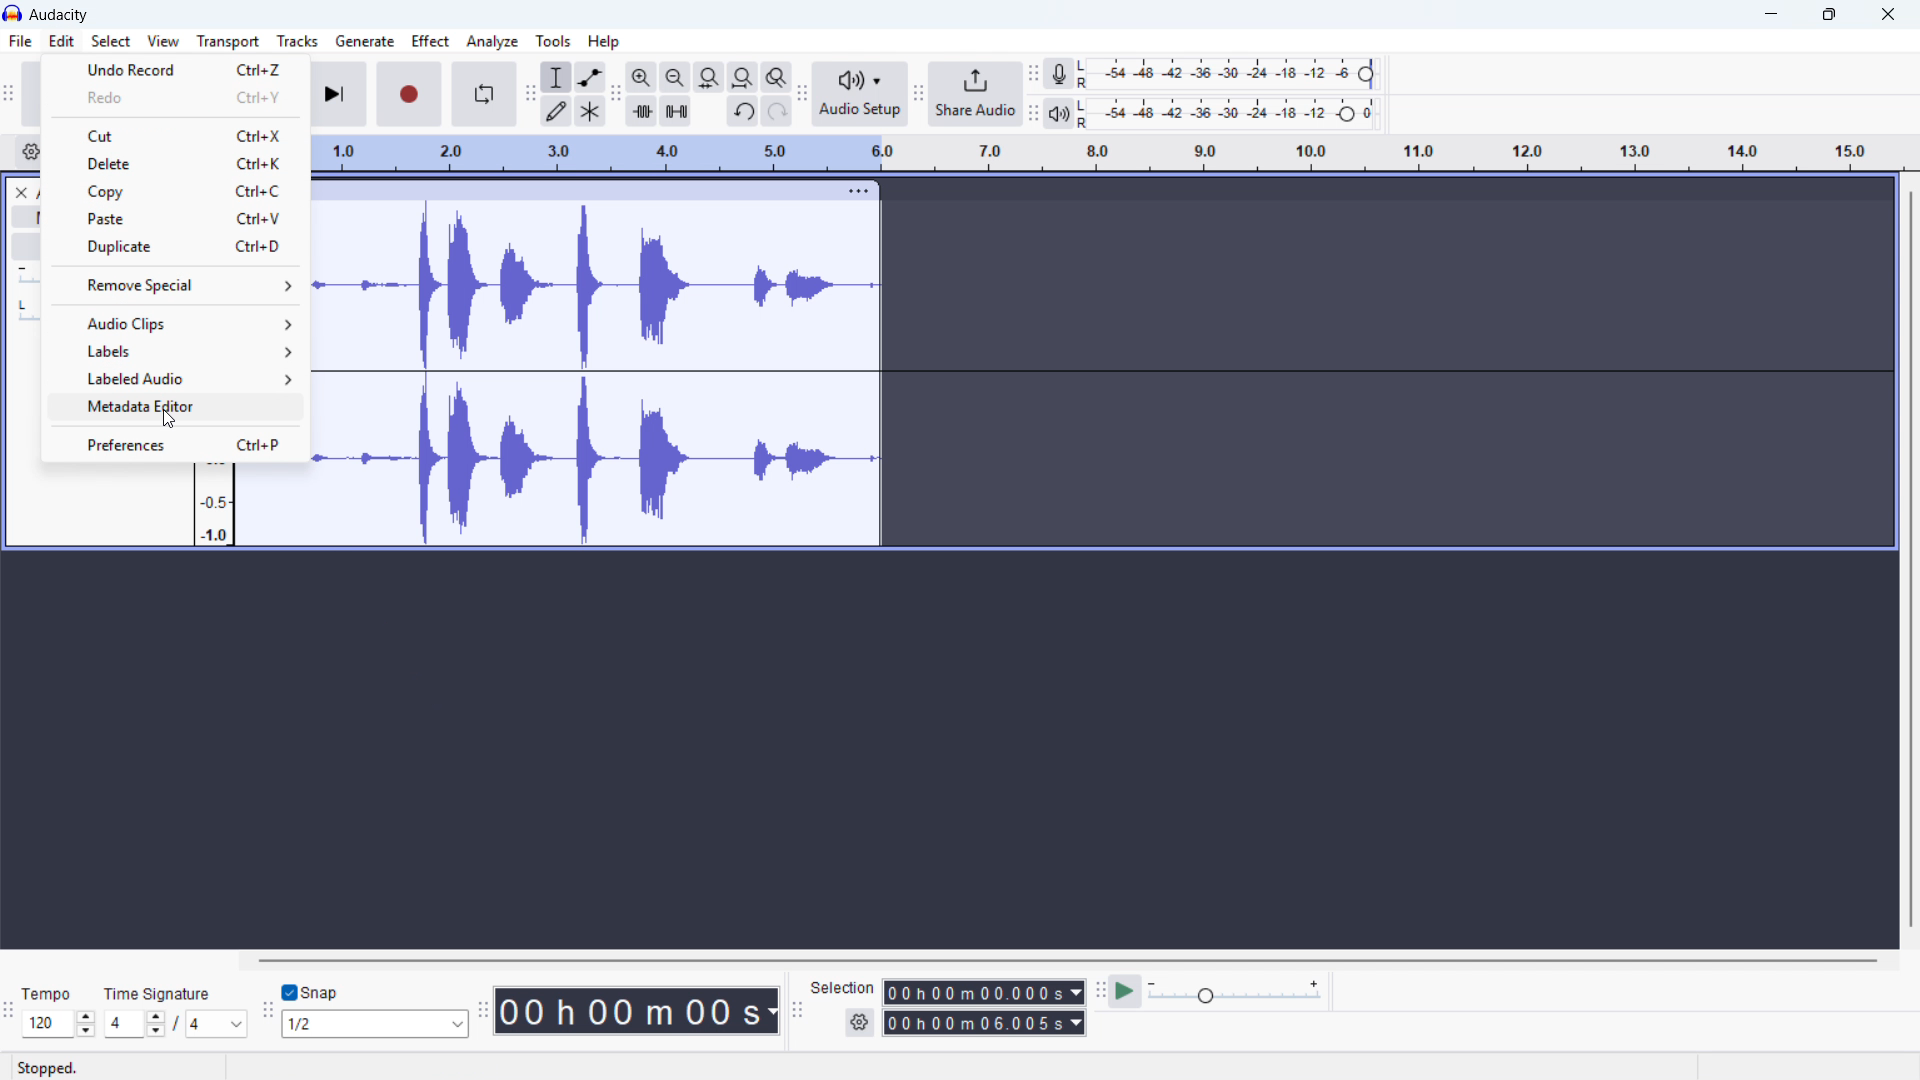  Describe the element at coordinates (409, 95) in the screenshot. I see `record` at that location.